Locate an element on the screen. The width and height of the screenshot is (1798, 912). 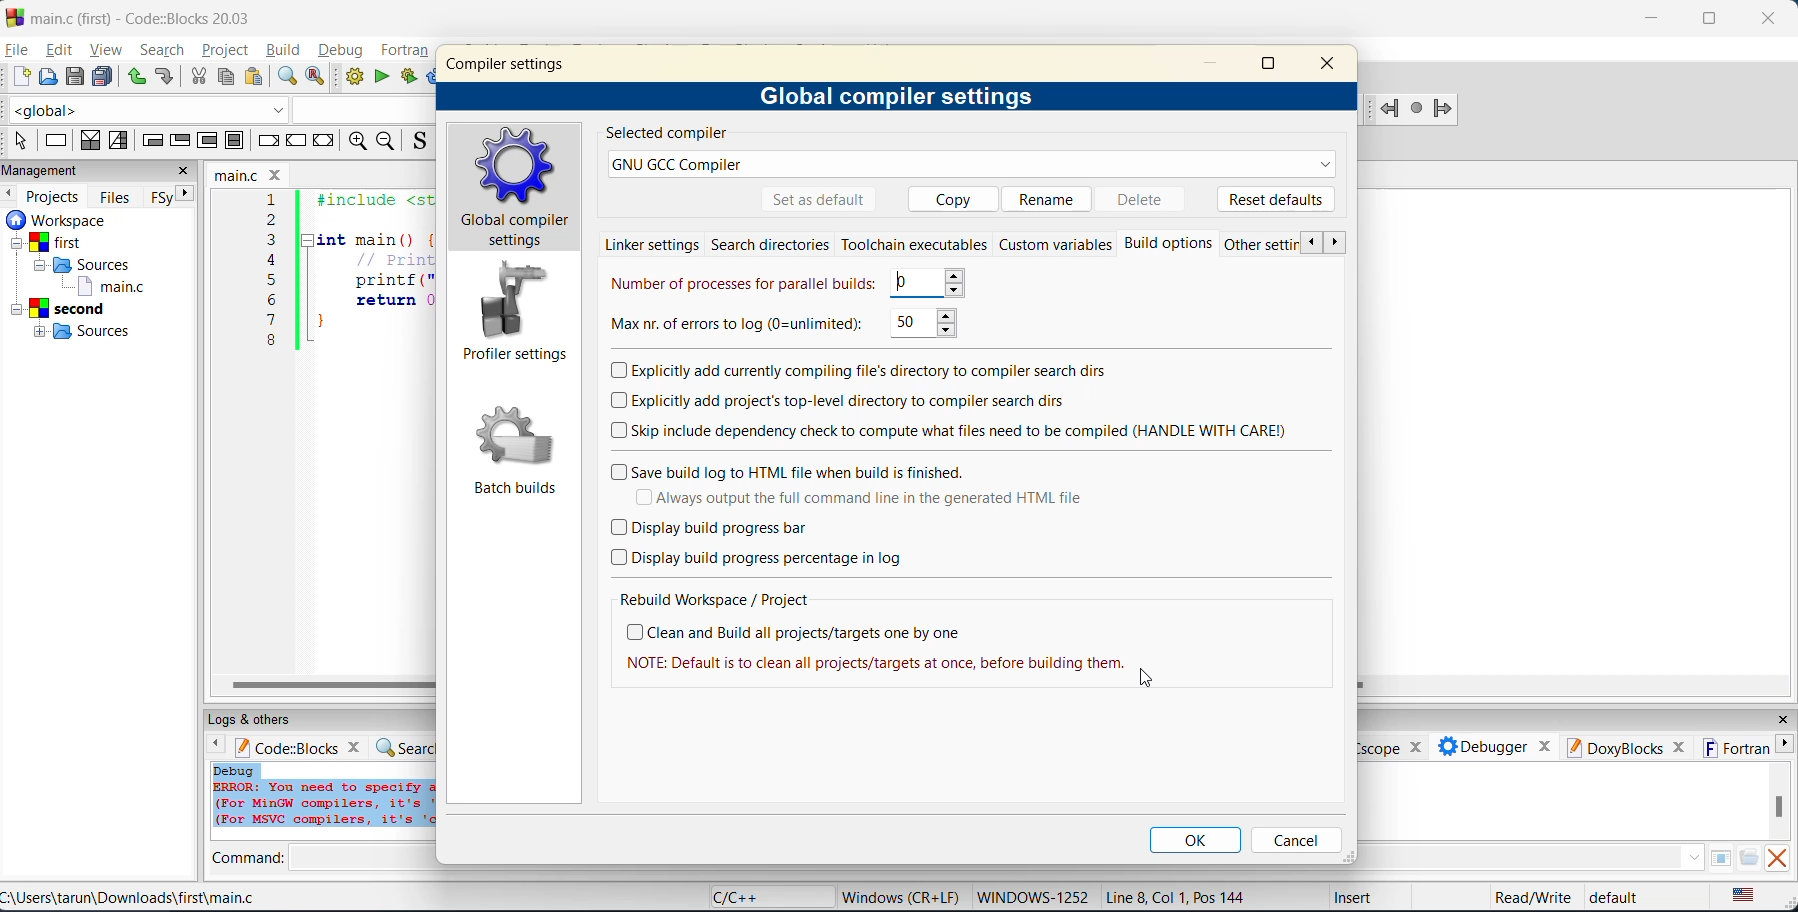
Cursor is located at coordinates (1151, 681).